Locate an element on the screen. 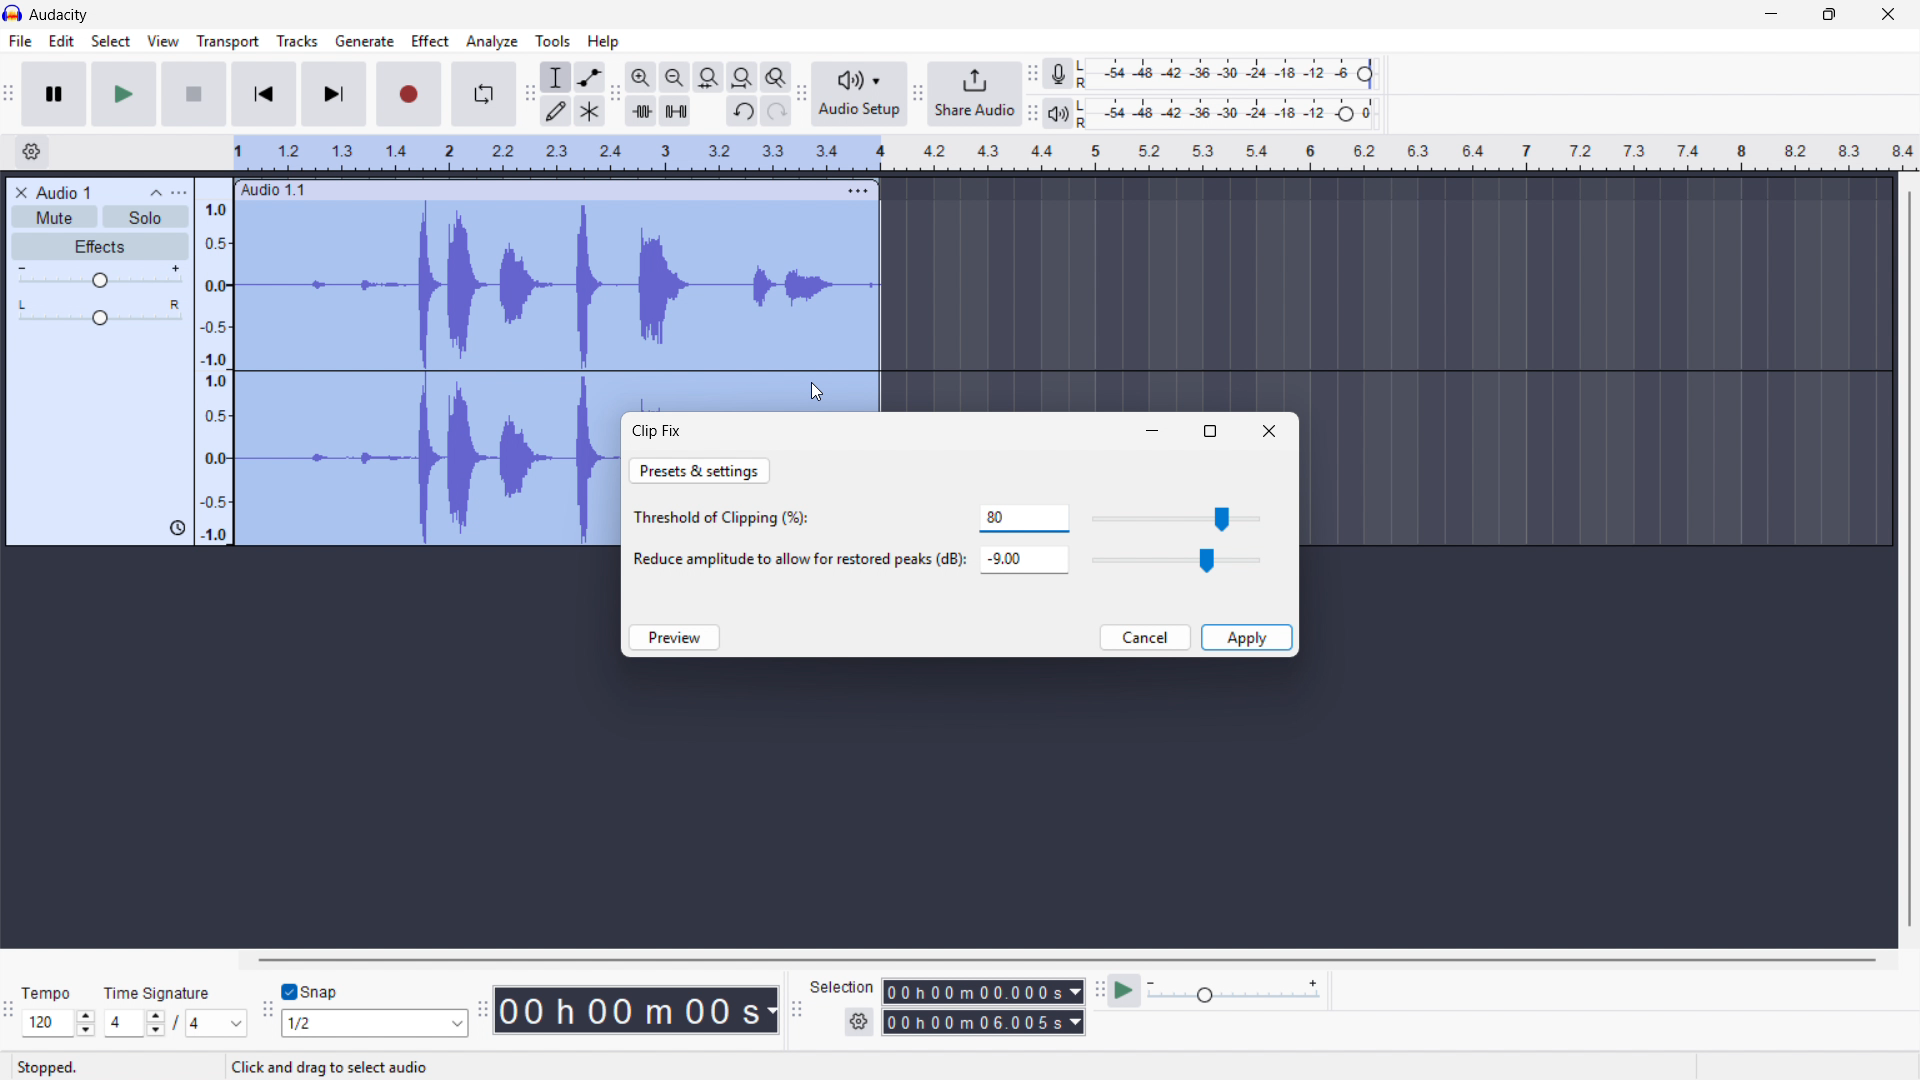 This screenshot has height=1080, width=1920. gain is located at coordinates (101, 280).